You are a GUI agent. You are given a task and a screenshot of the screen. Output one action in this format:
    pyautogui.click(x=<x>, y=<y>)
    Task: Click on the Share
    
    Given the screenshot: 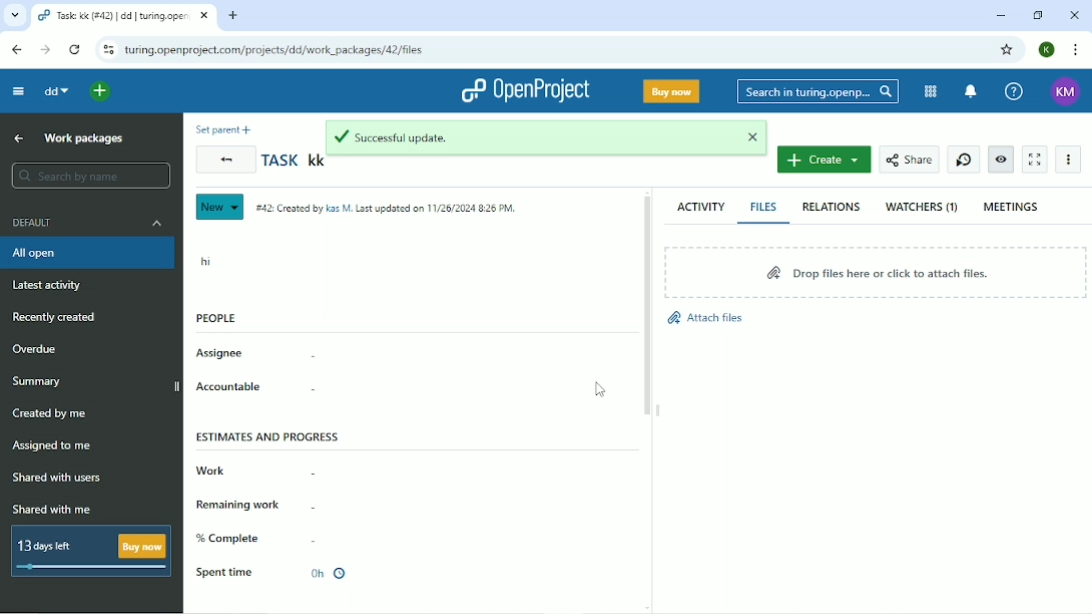 What is the action you would take?
    pyautogui.click(x=910, y=159)
    